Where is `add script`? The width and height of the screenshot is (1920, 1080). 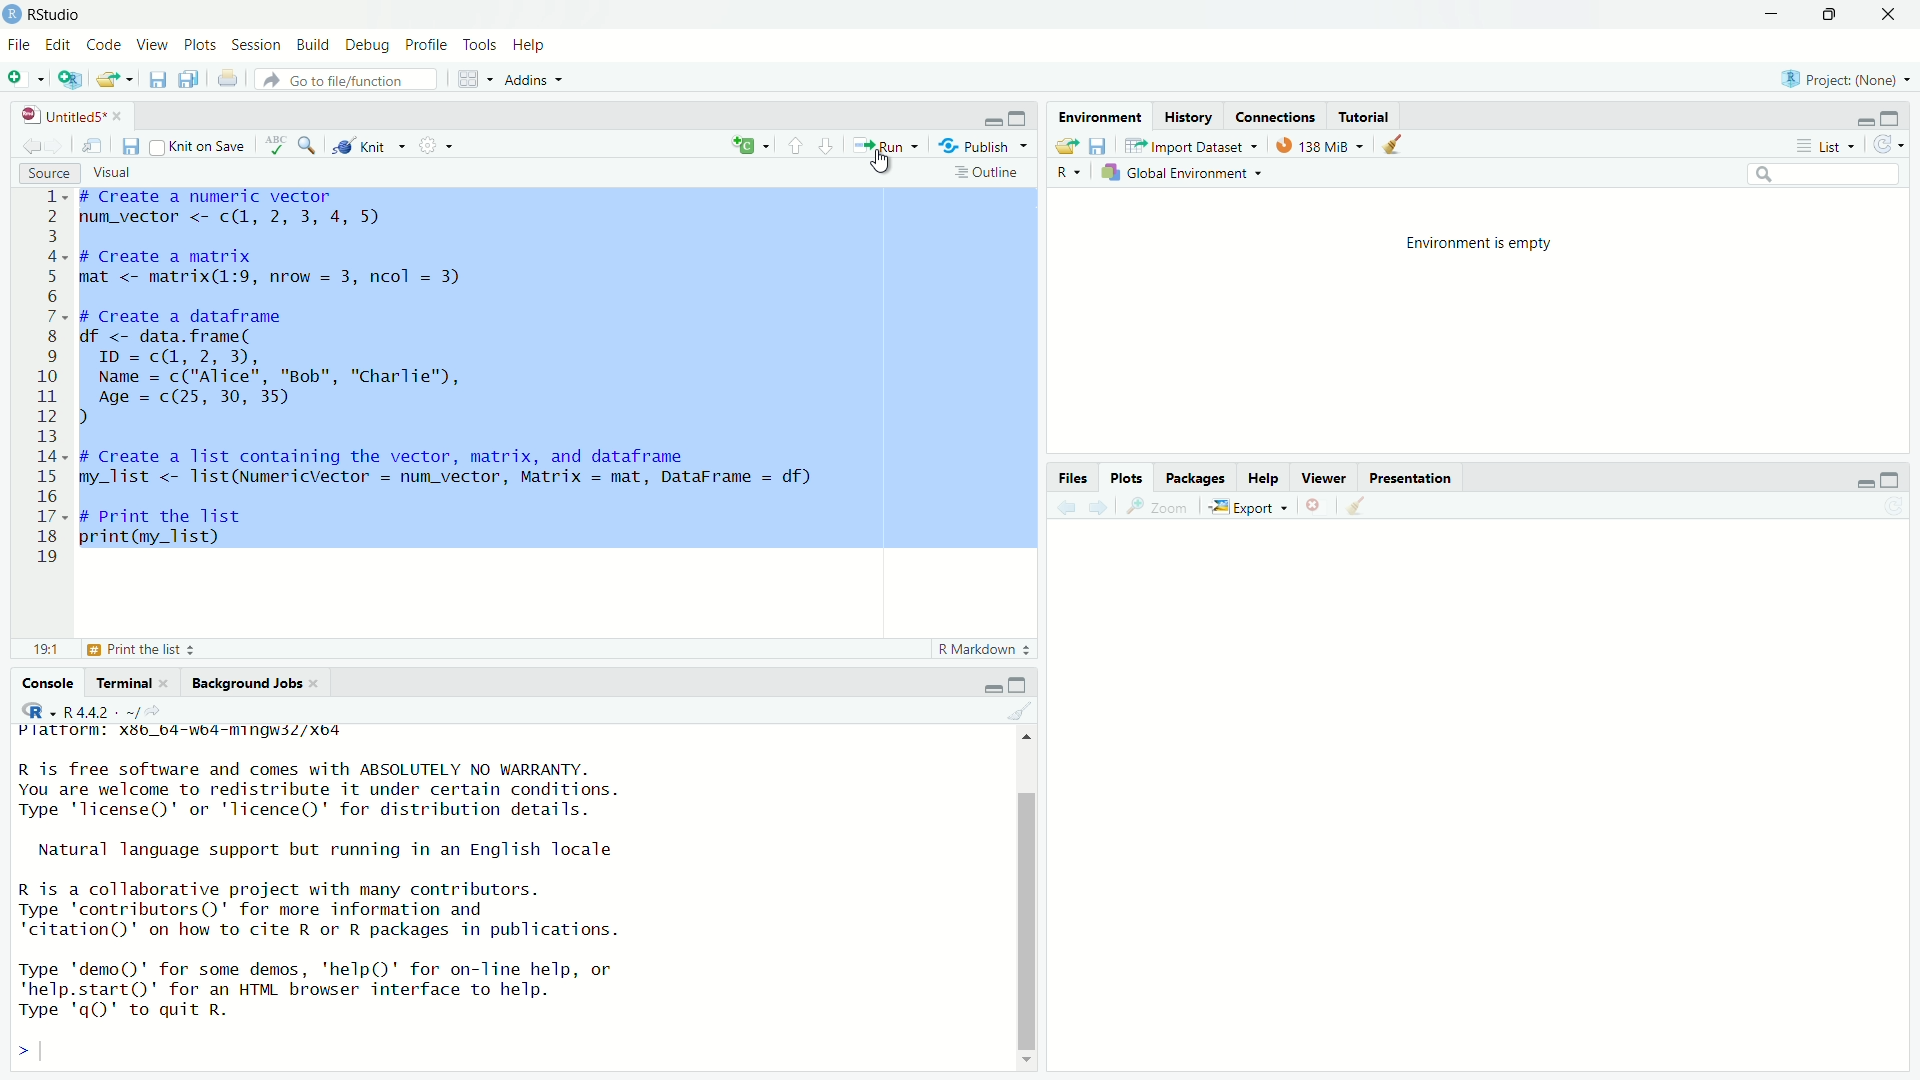
add script is located at coordinates (70, 82).